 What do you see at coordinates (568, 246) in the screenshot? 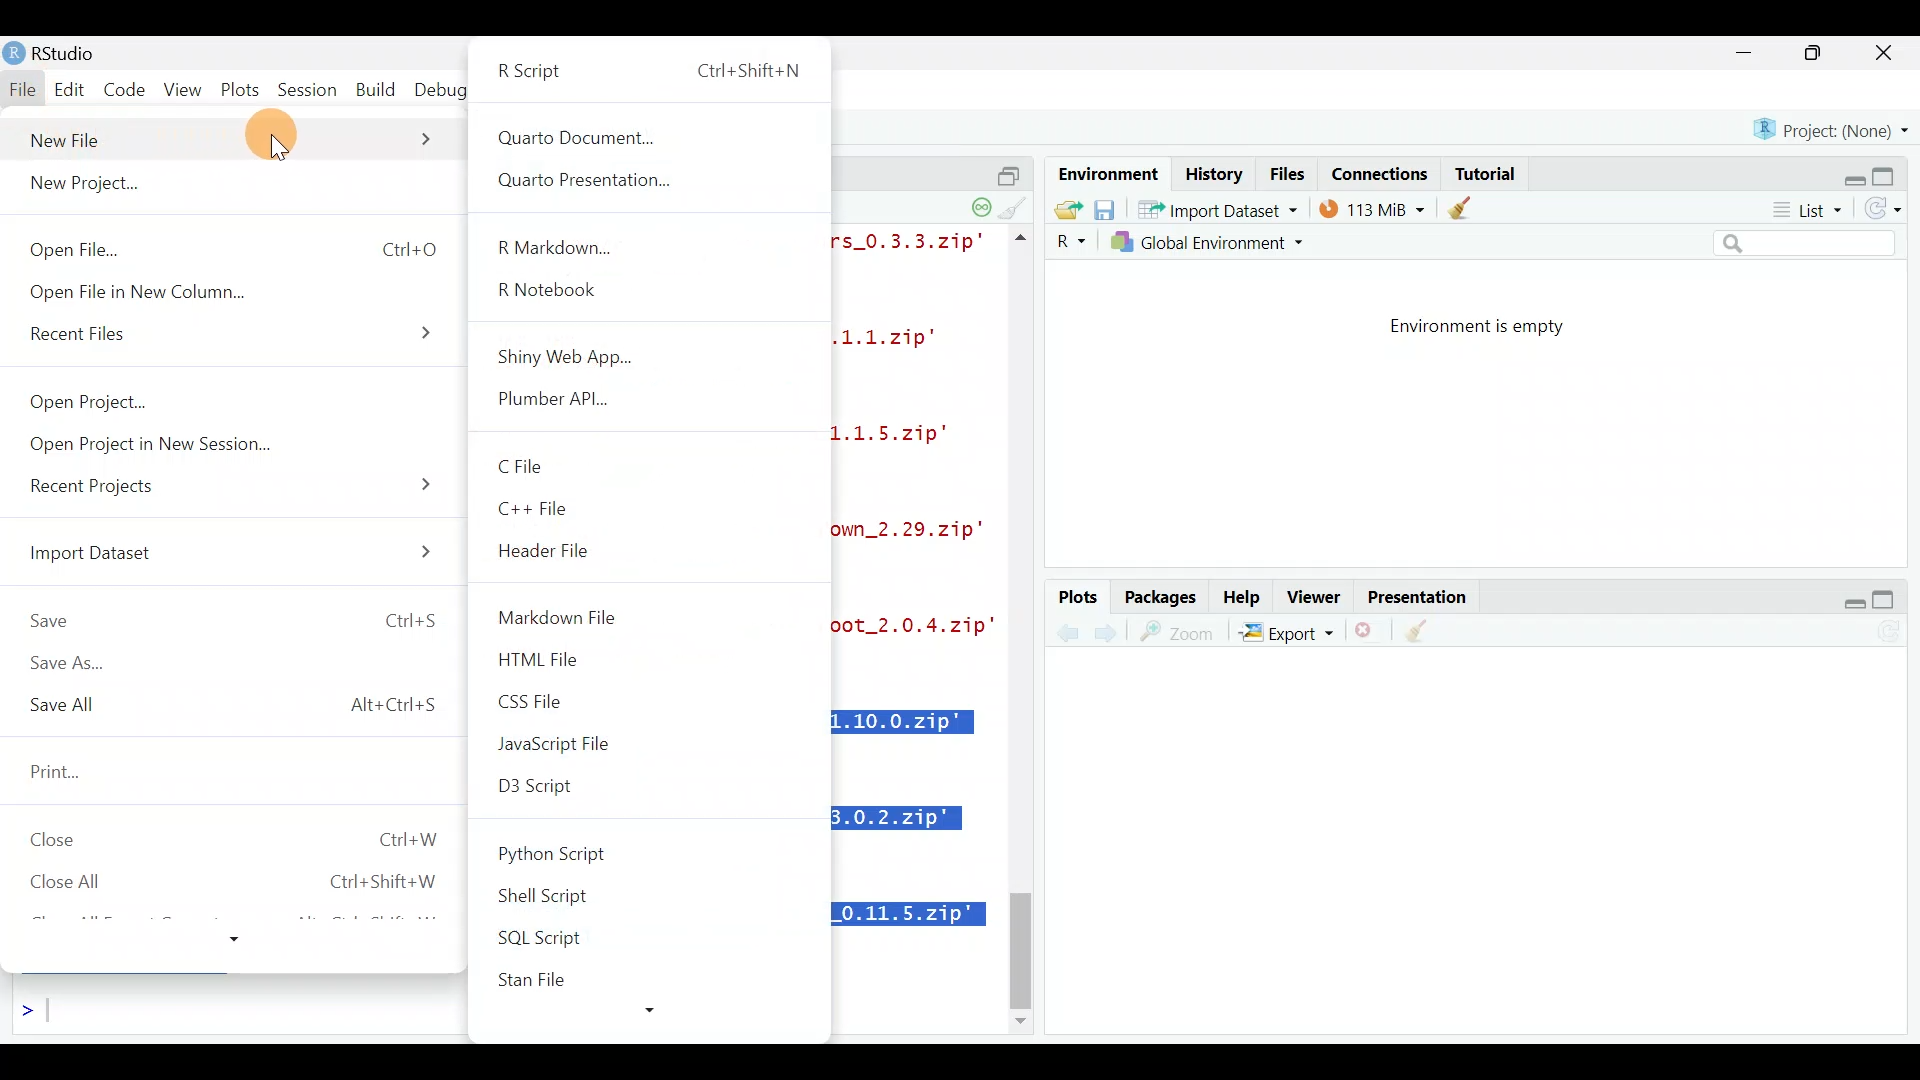
I see `R Markdown...` at bounding box center [568, 246].